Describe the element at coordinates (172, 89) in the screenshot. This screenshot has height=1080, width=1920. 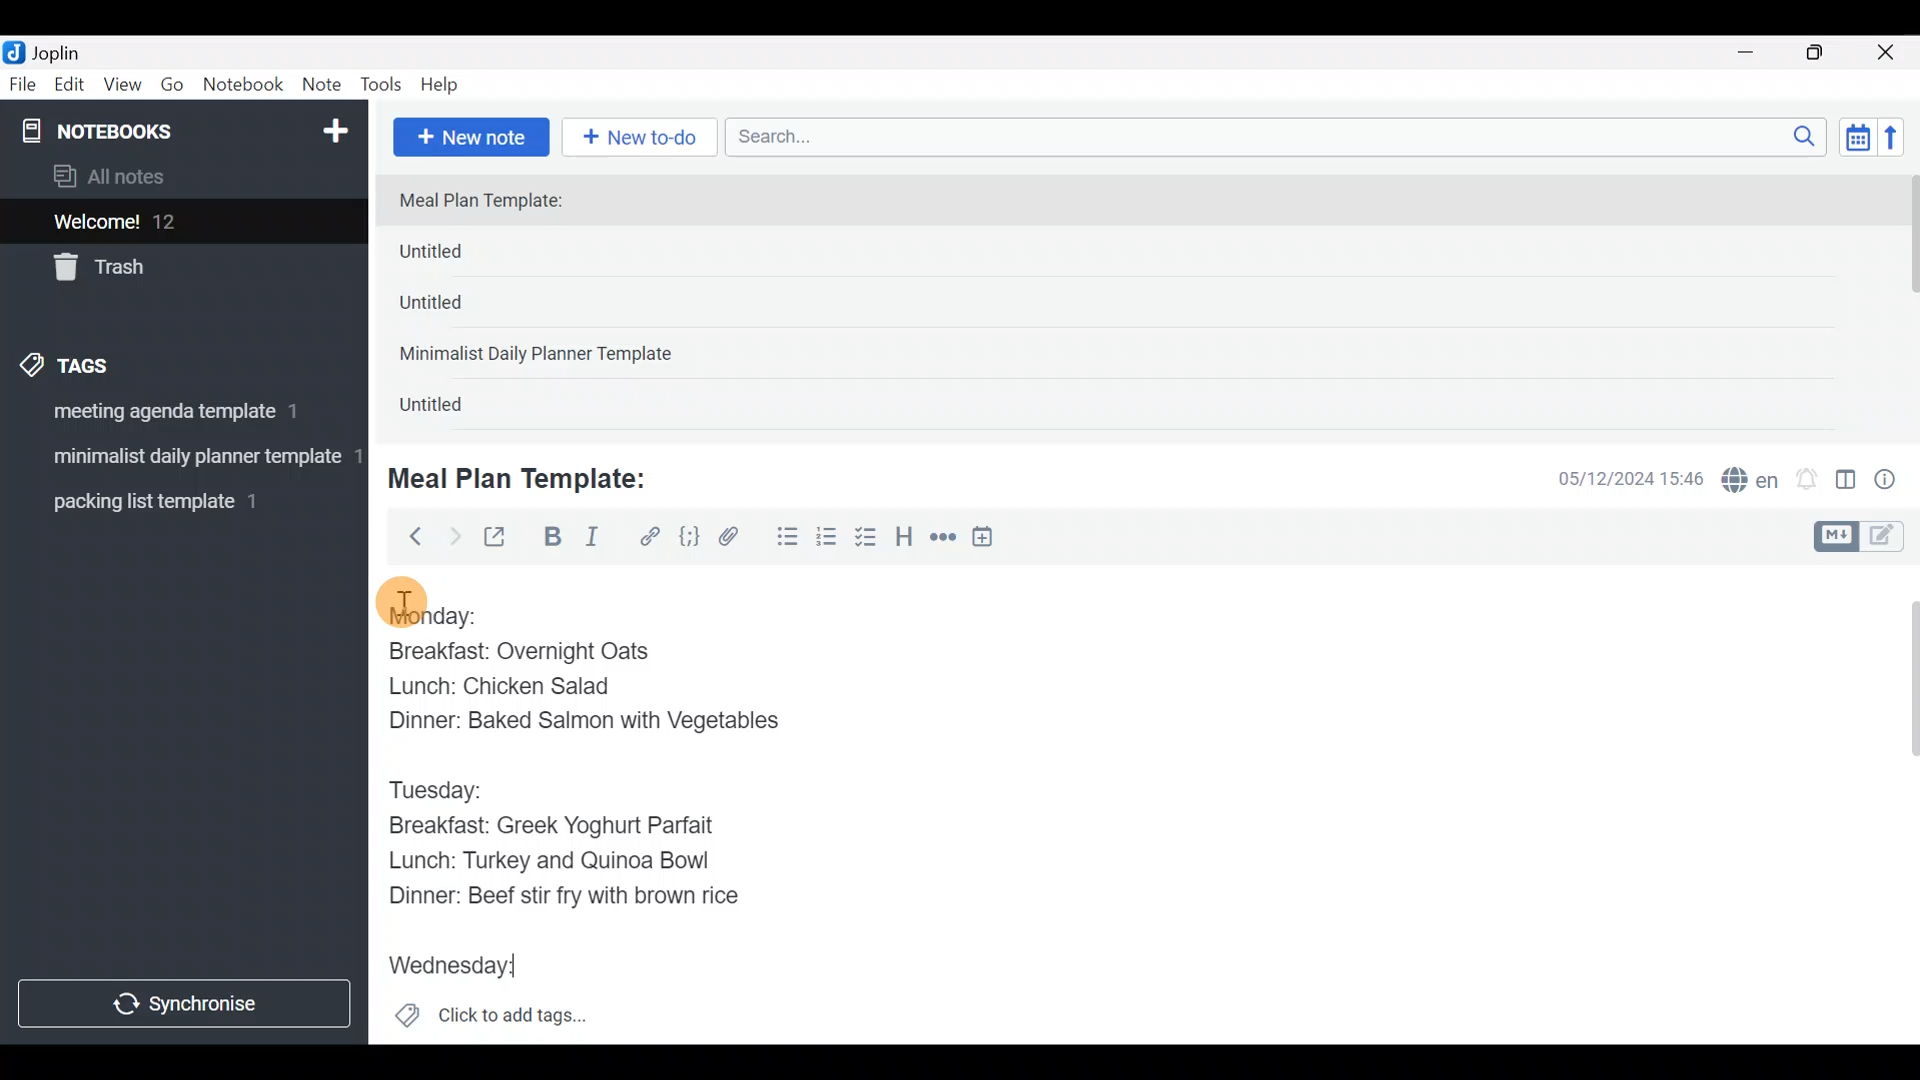
I see `Go` at that location.